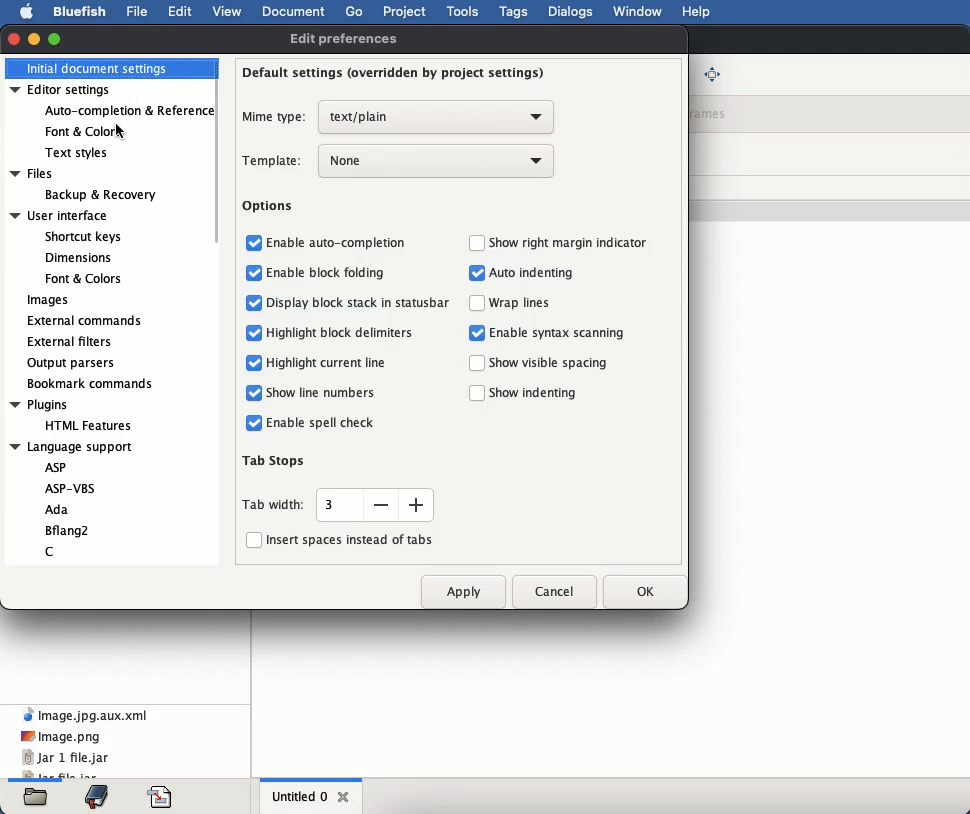 This screenshot has width=970, height=814. What do you see at coordinates (81, 14) in the screenshot?
I see `bluefish` at bounding box center [81, 14].